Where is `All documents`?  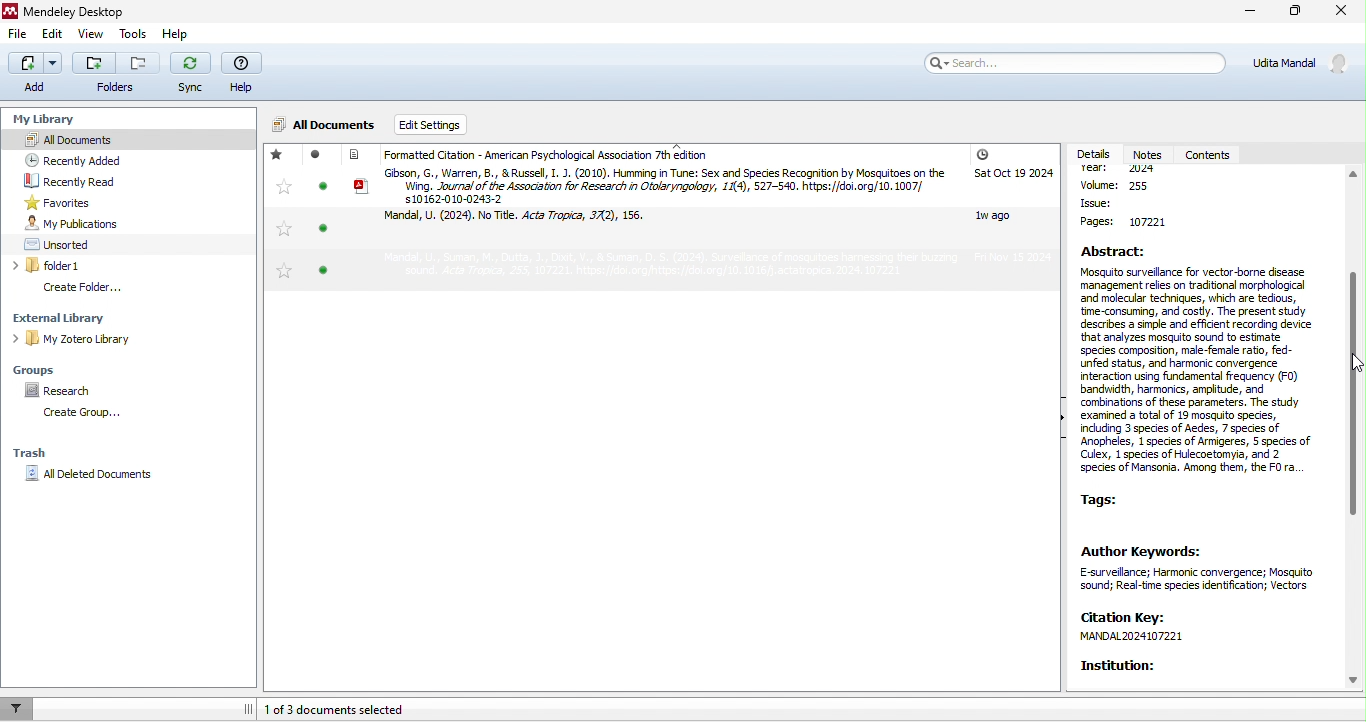
All documents is located at coordinates (325, 126).